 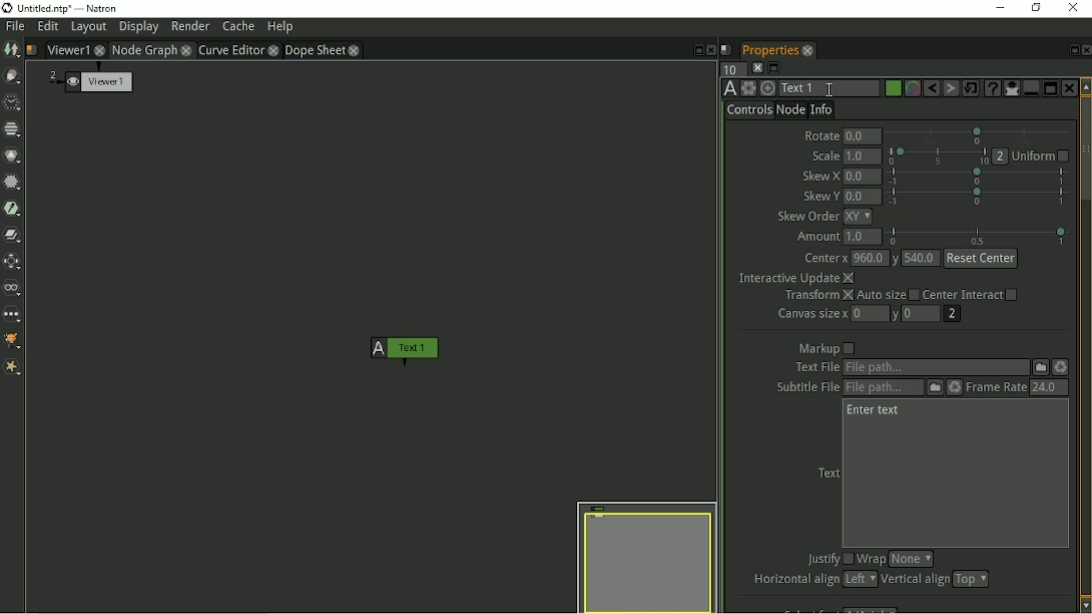 I want to click on Vertical scrollbar, so click(x=1085, y=345).